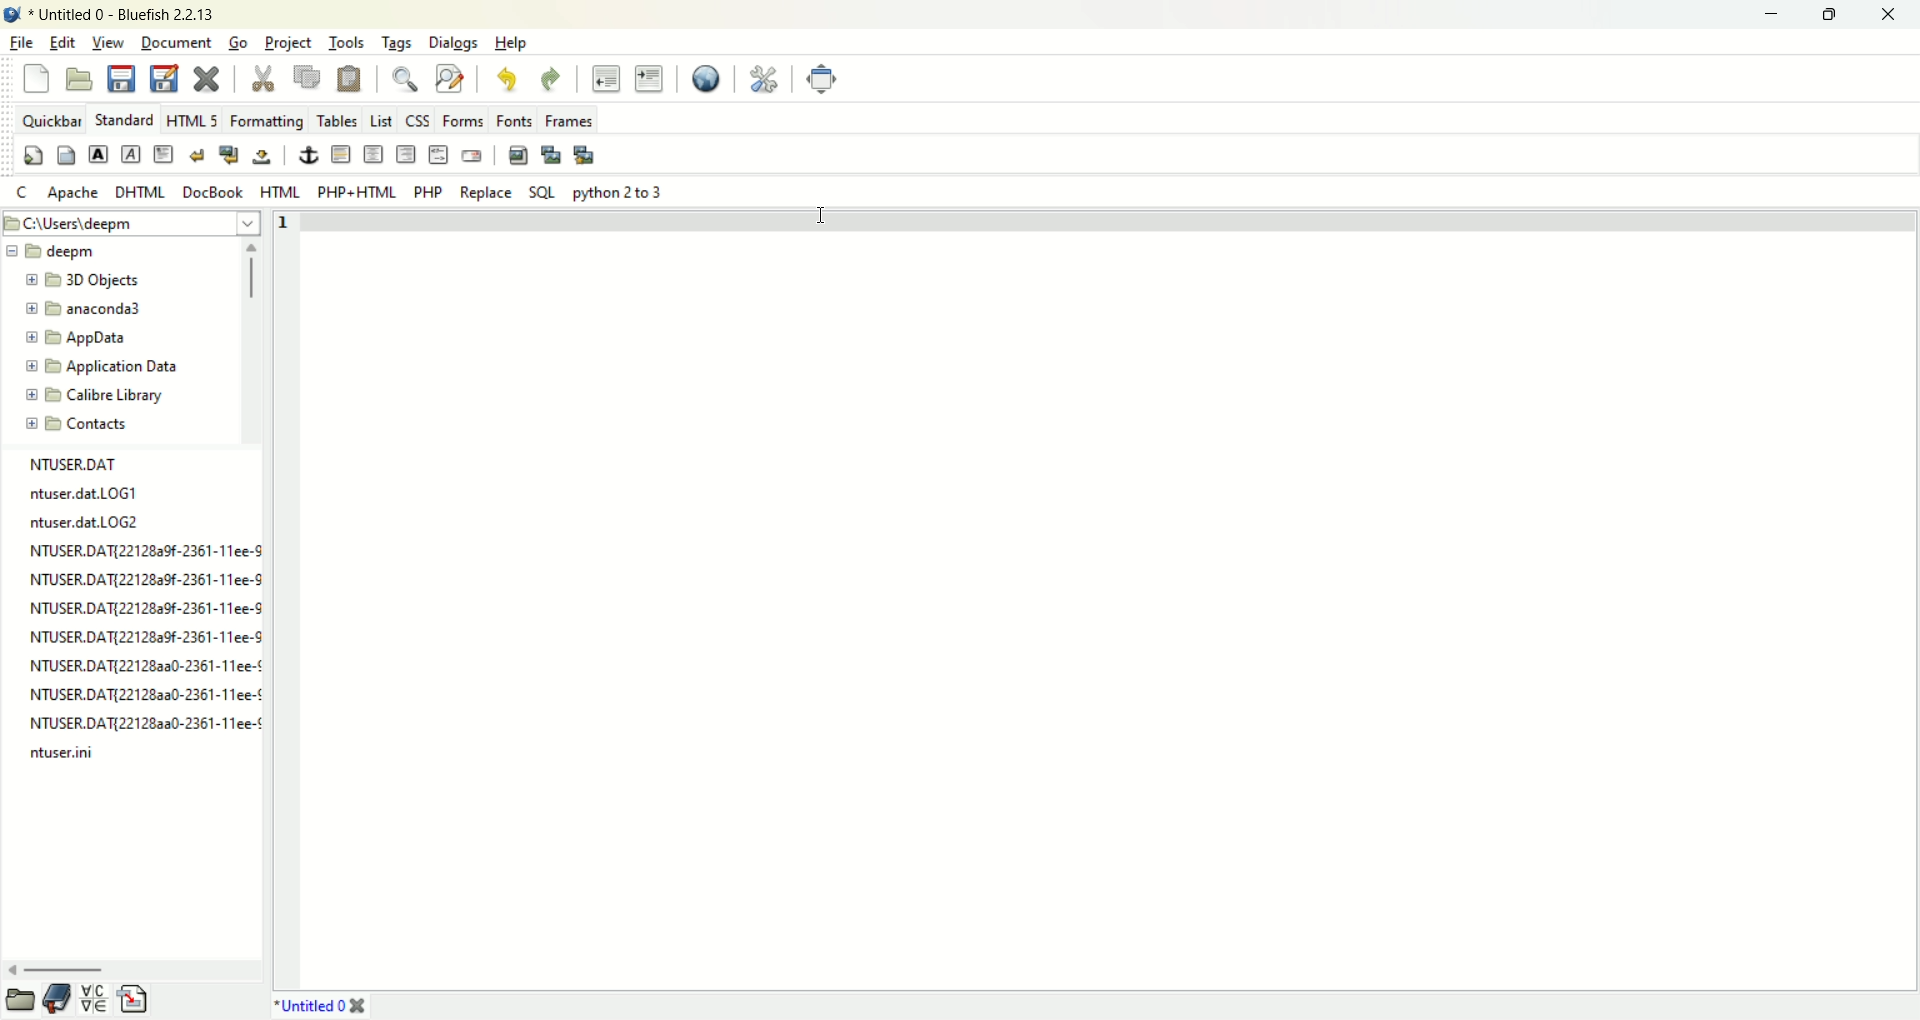 The image size is (1920, 1020). What do you see at coordinates (74, 194) in the screenshot?
I see `apache` at bounding box center [74, 194].